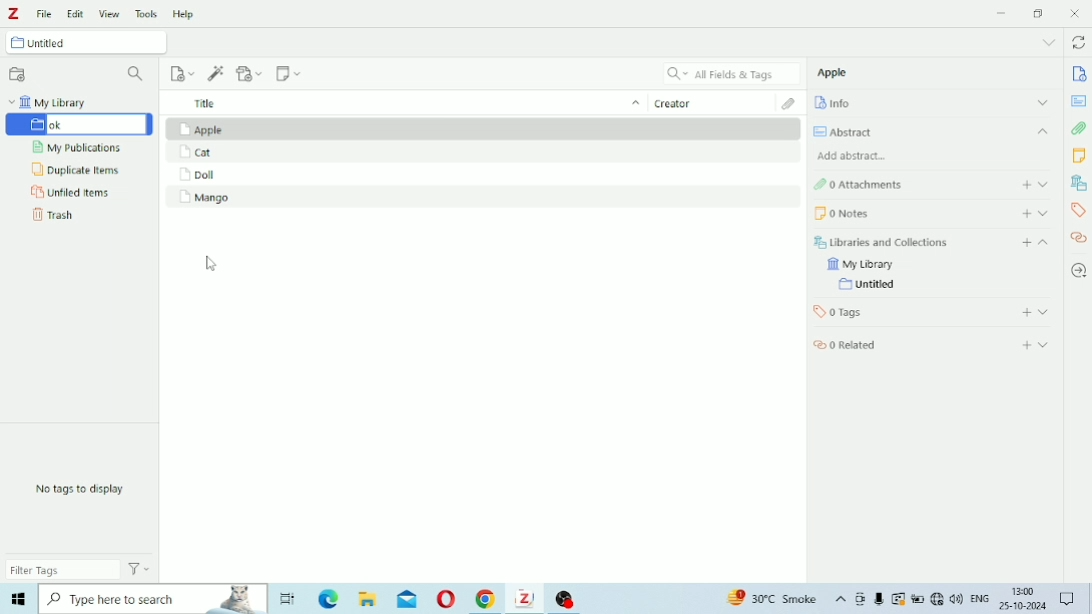 This screenshot has height=614, width=1092. Describe the element at coordinates (715, 101) in the screenshot. I see `Creator` at that location.